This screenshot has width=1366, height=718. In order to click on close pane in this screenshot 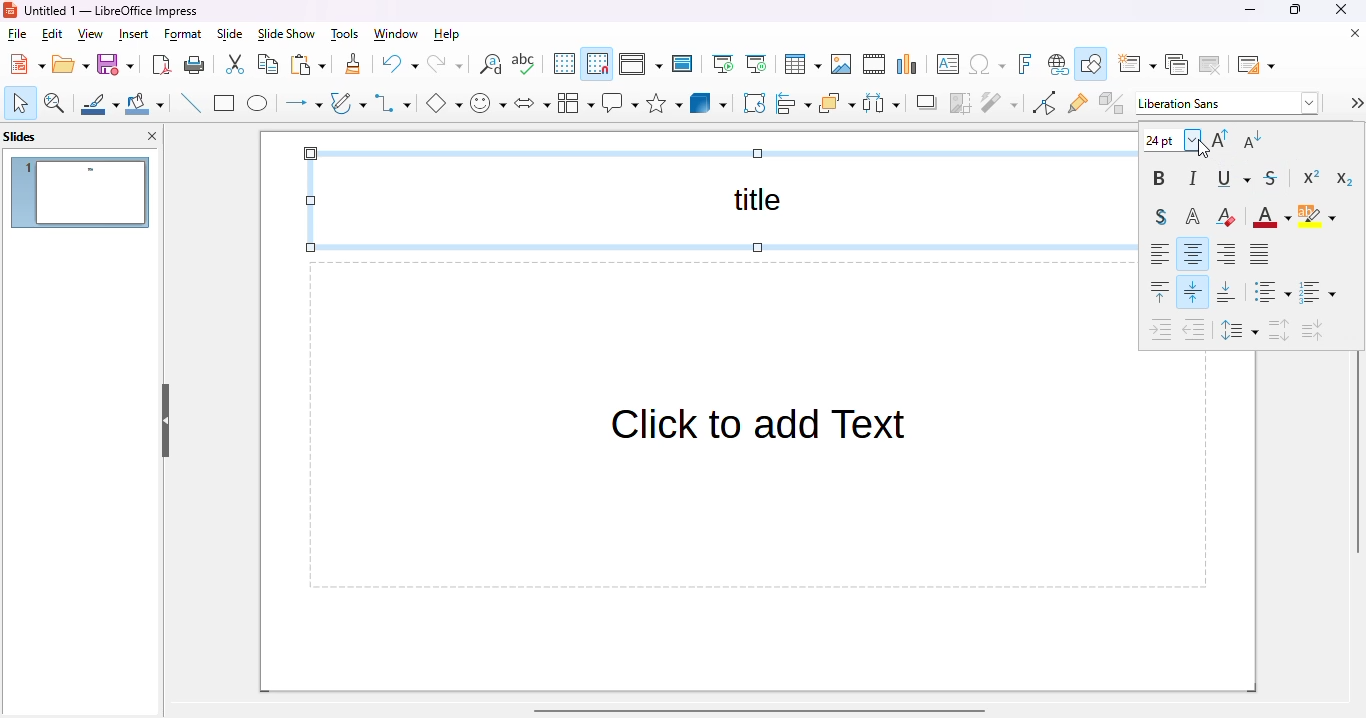, I will do `click(153, 135)`.